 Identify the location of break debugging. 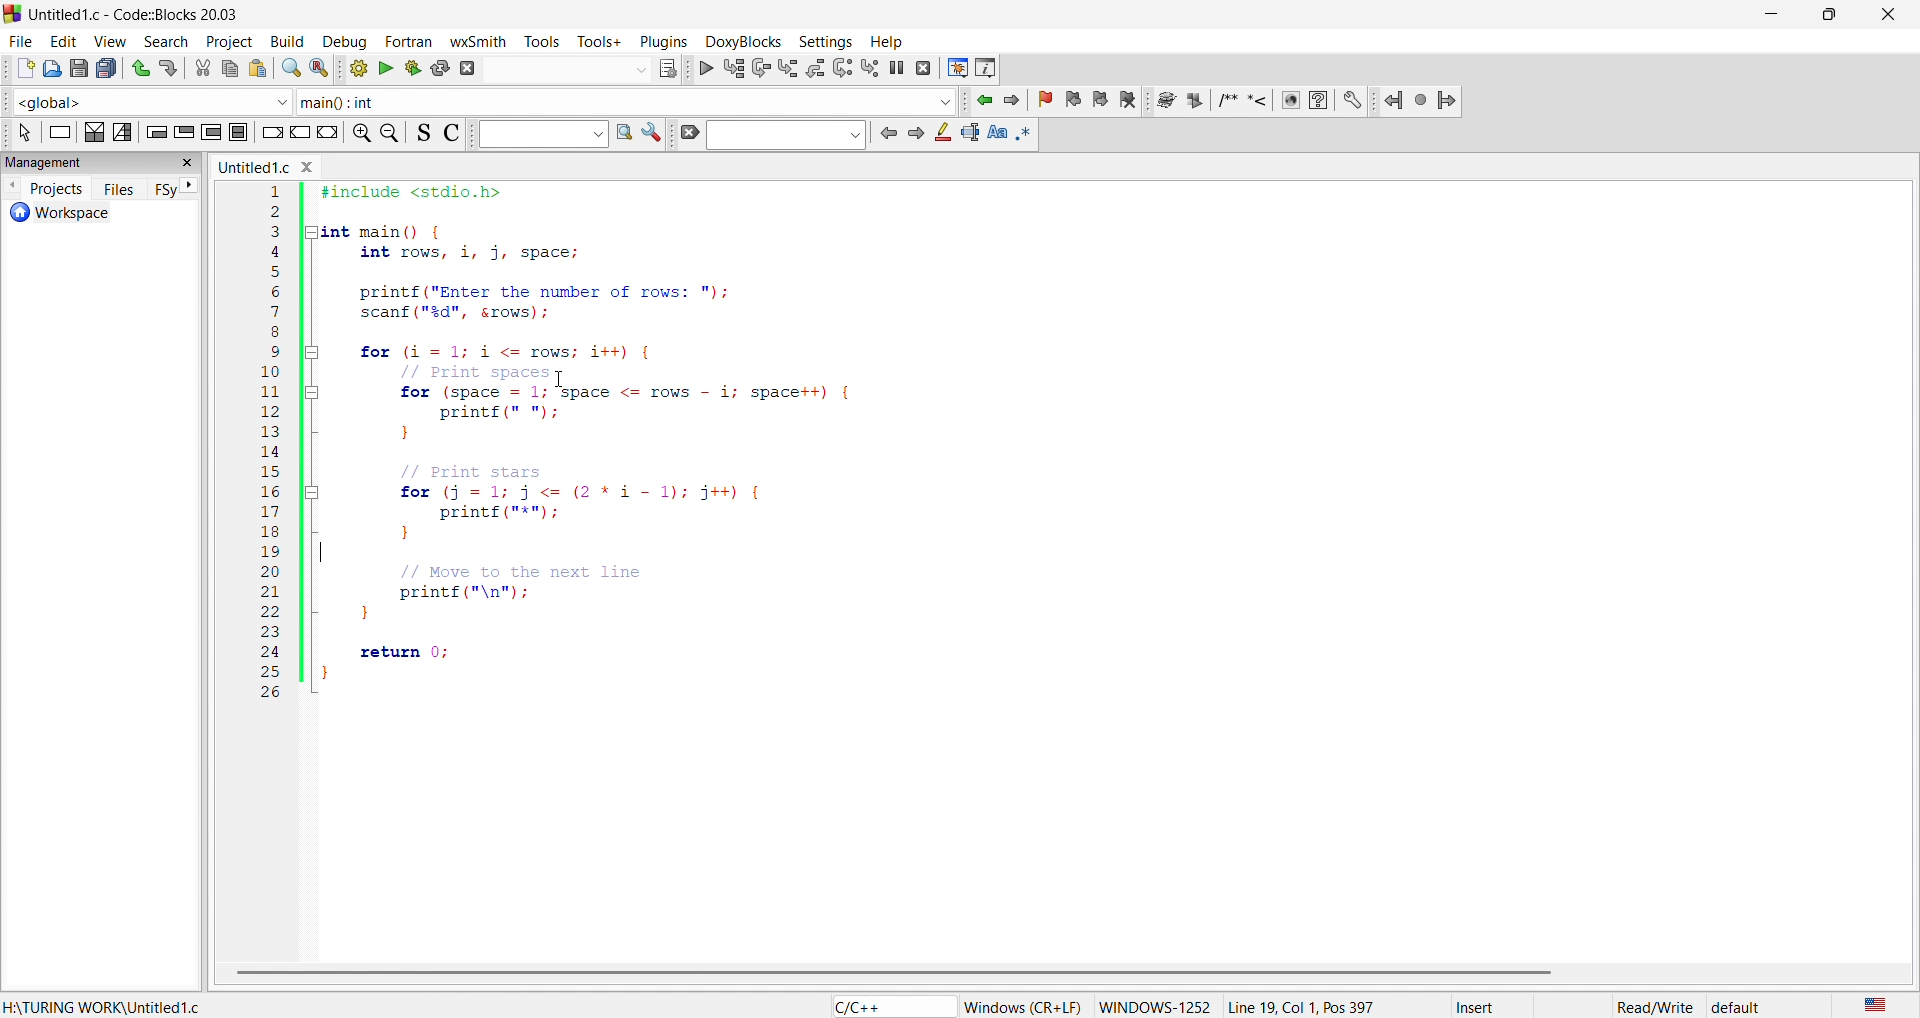
(898, 68).